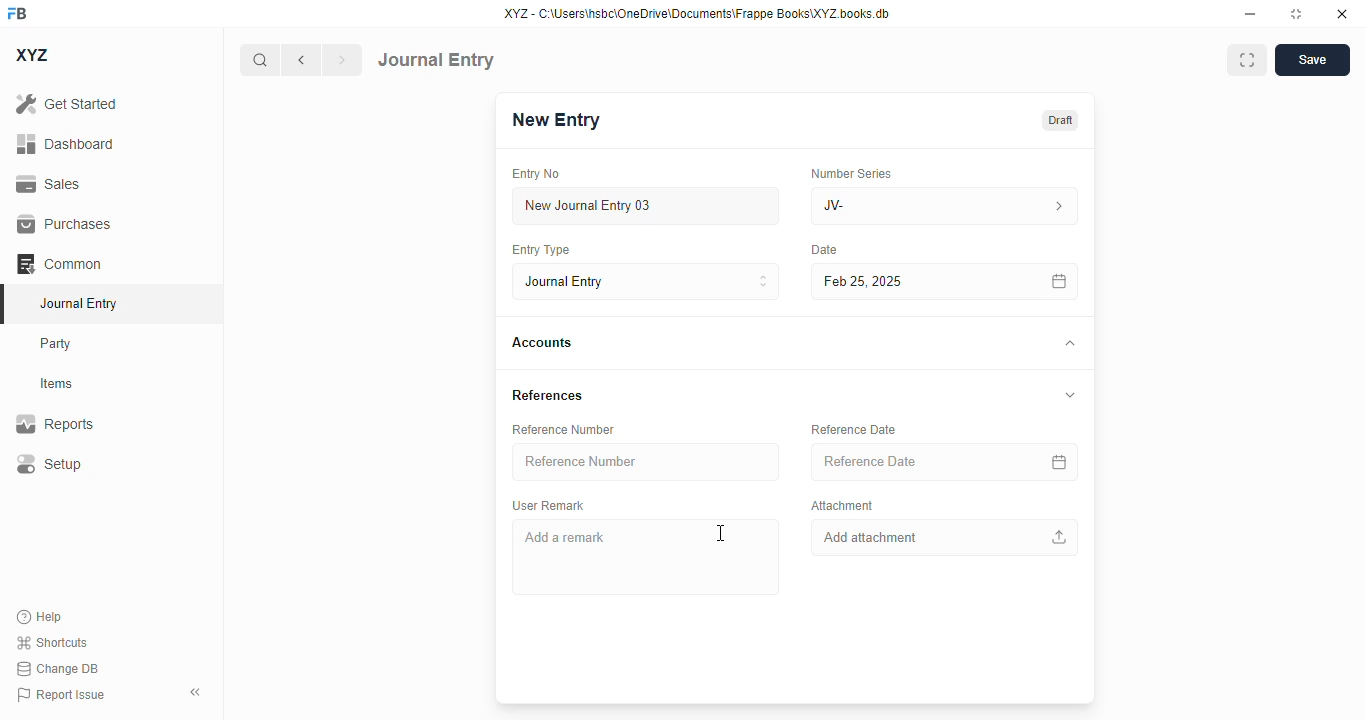 This screenshot has height=720, width=1366. I want to click on toggle maximize, so click(1295, 14).